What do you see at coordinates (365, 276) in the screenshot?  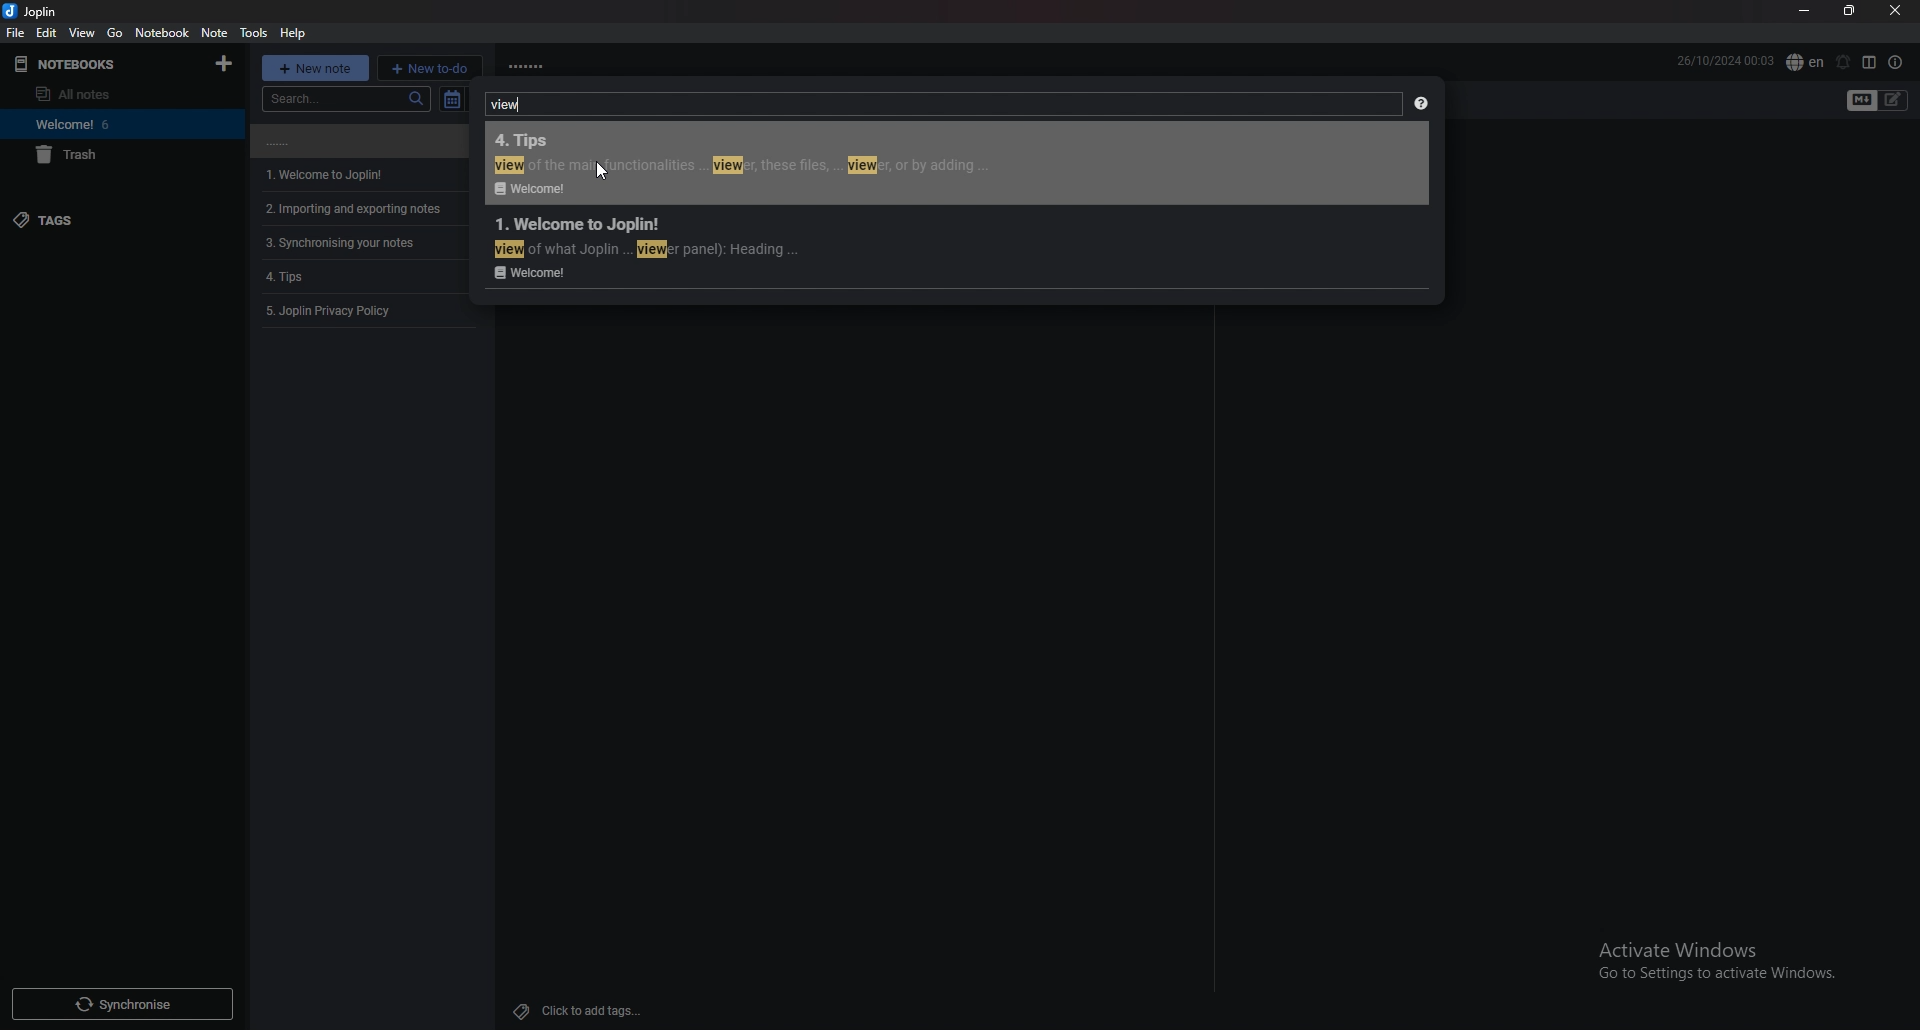 I see `note 5` at bounding box center [365, 276].